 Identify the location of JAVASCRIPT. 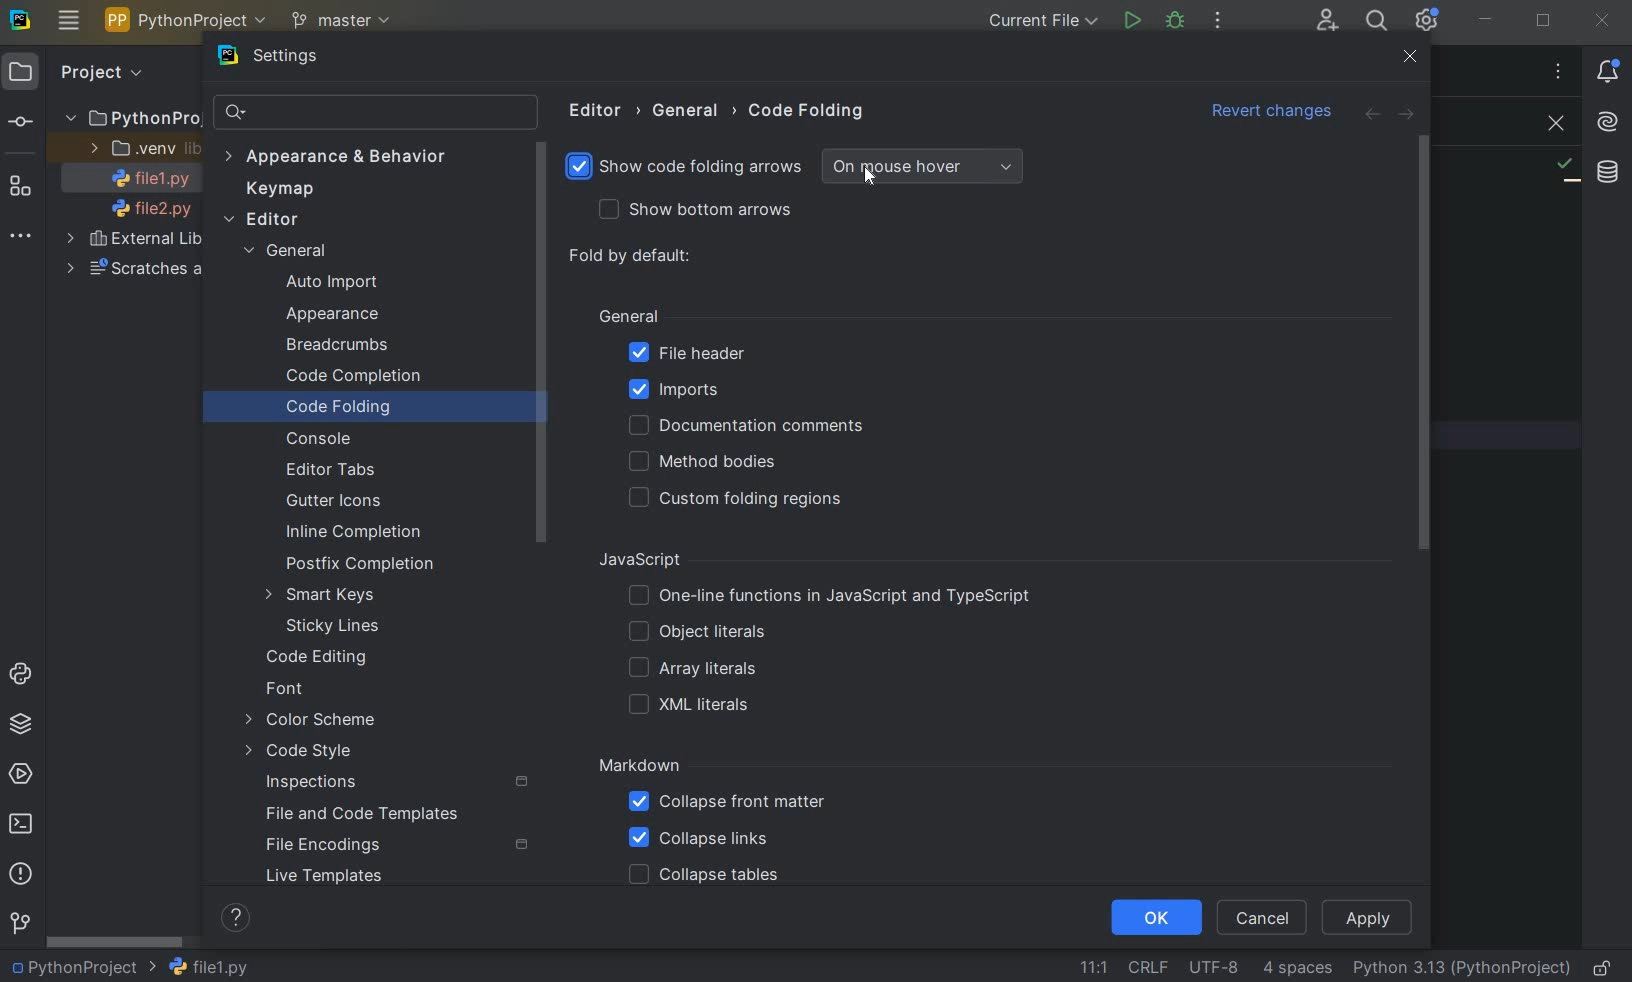
(662, 560).